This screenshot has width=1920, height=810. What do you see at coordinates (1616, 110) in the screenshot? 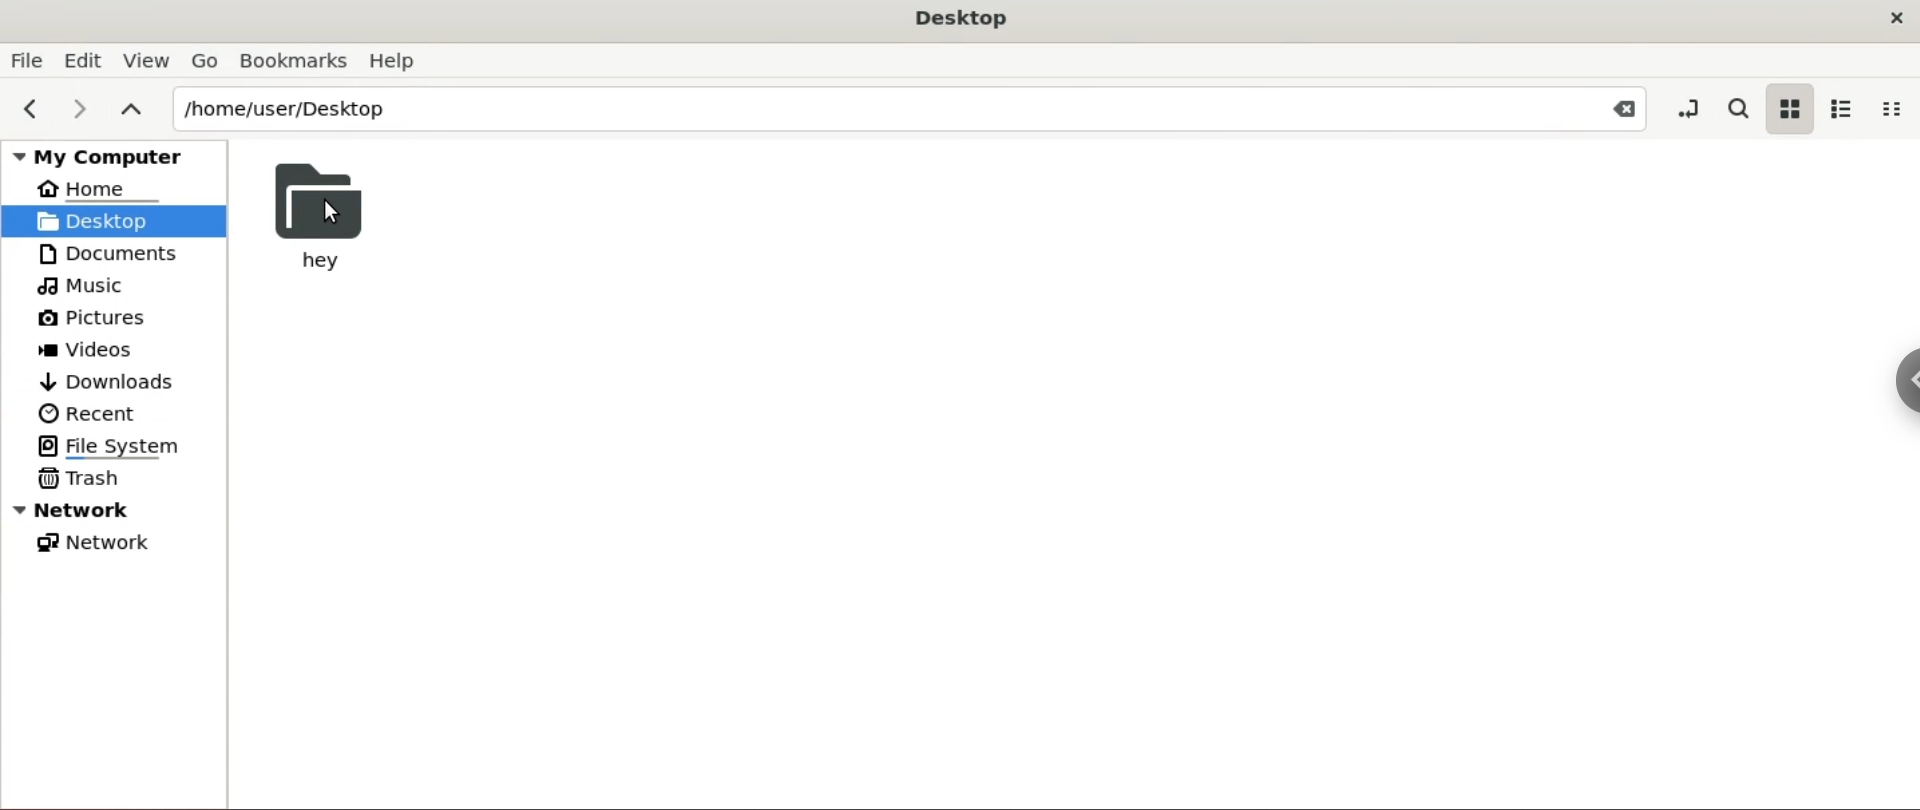
I see `Close` at bounding box center [1616, 110].